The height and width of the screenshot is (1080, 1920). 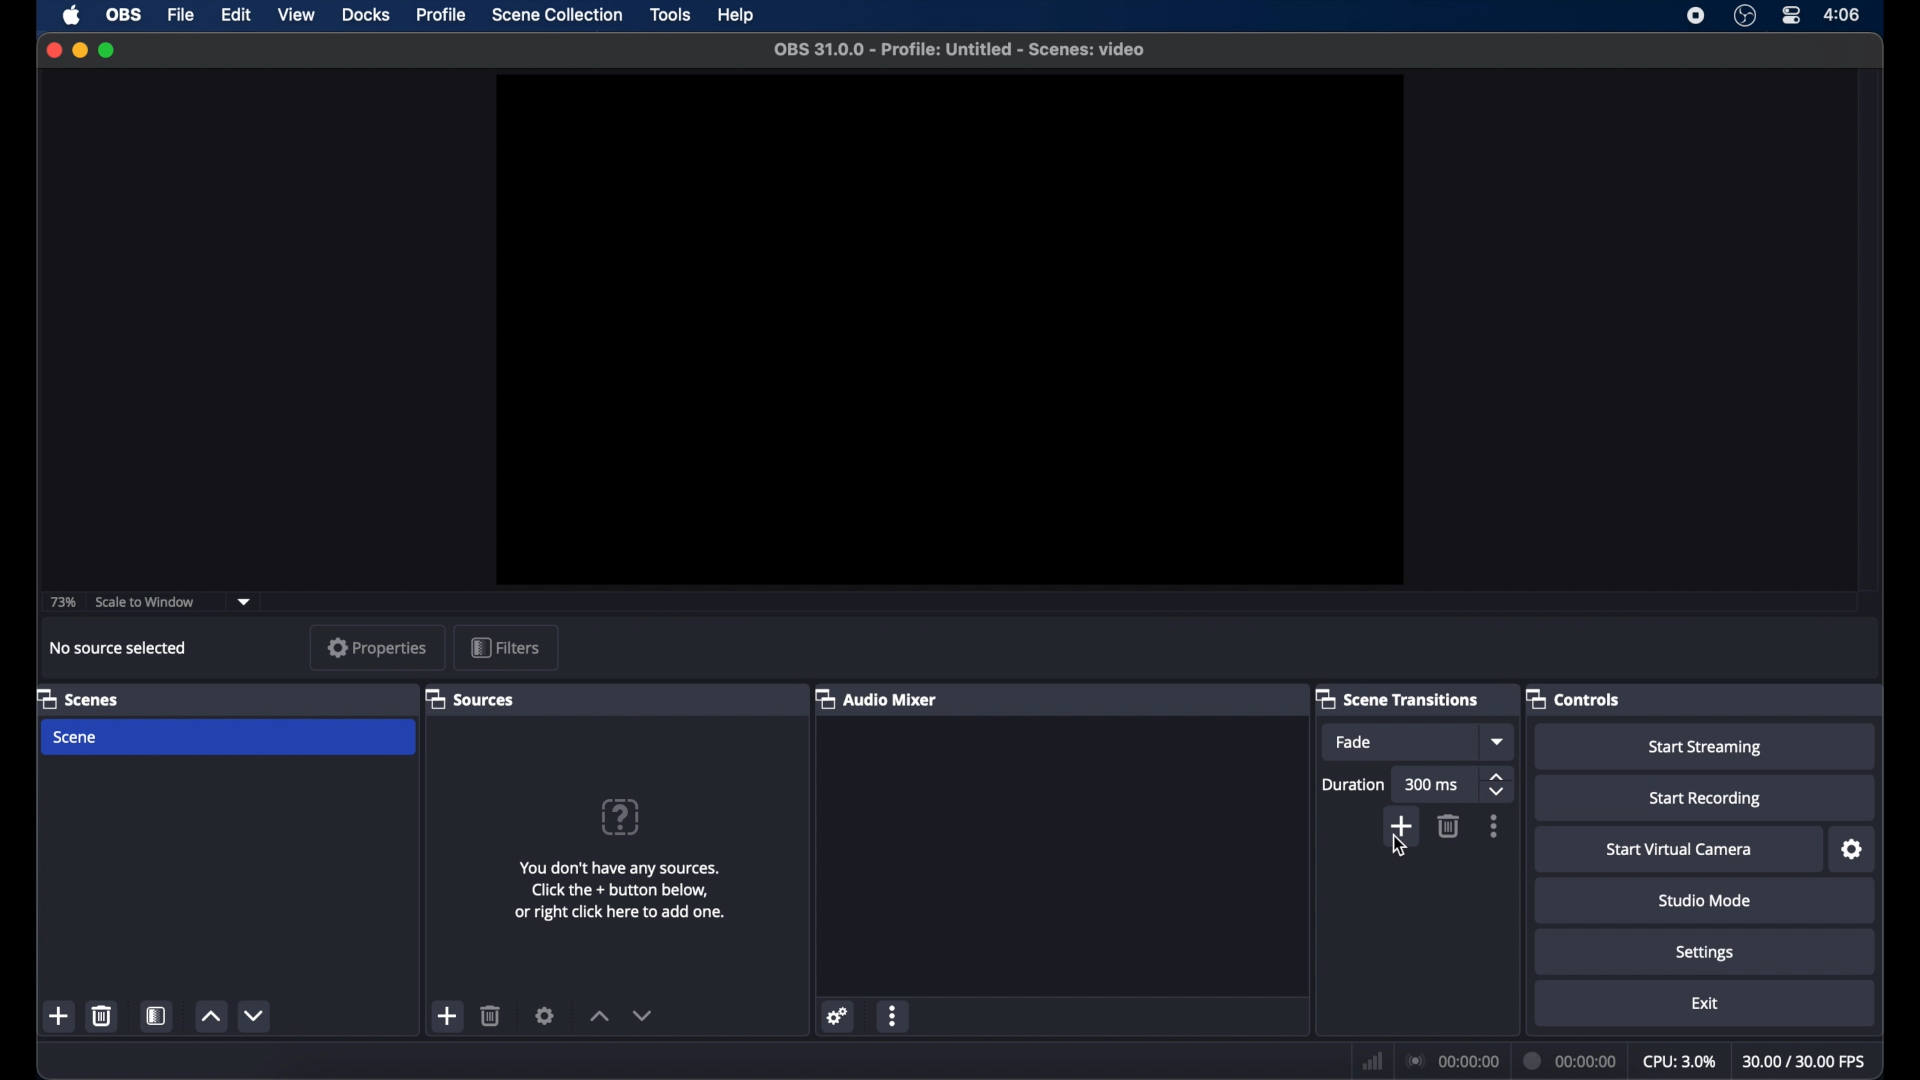 What do you see at coordinates (894, 1015) in the screenshot?
I see `more options` at bounding box center [894, 1015].